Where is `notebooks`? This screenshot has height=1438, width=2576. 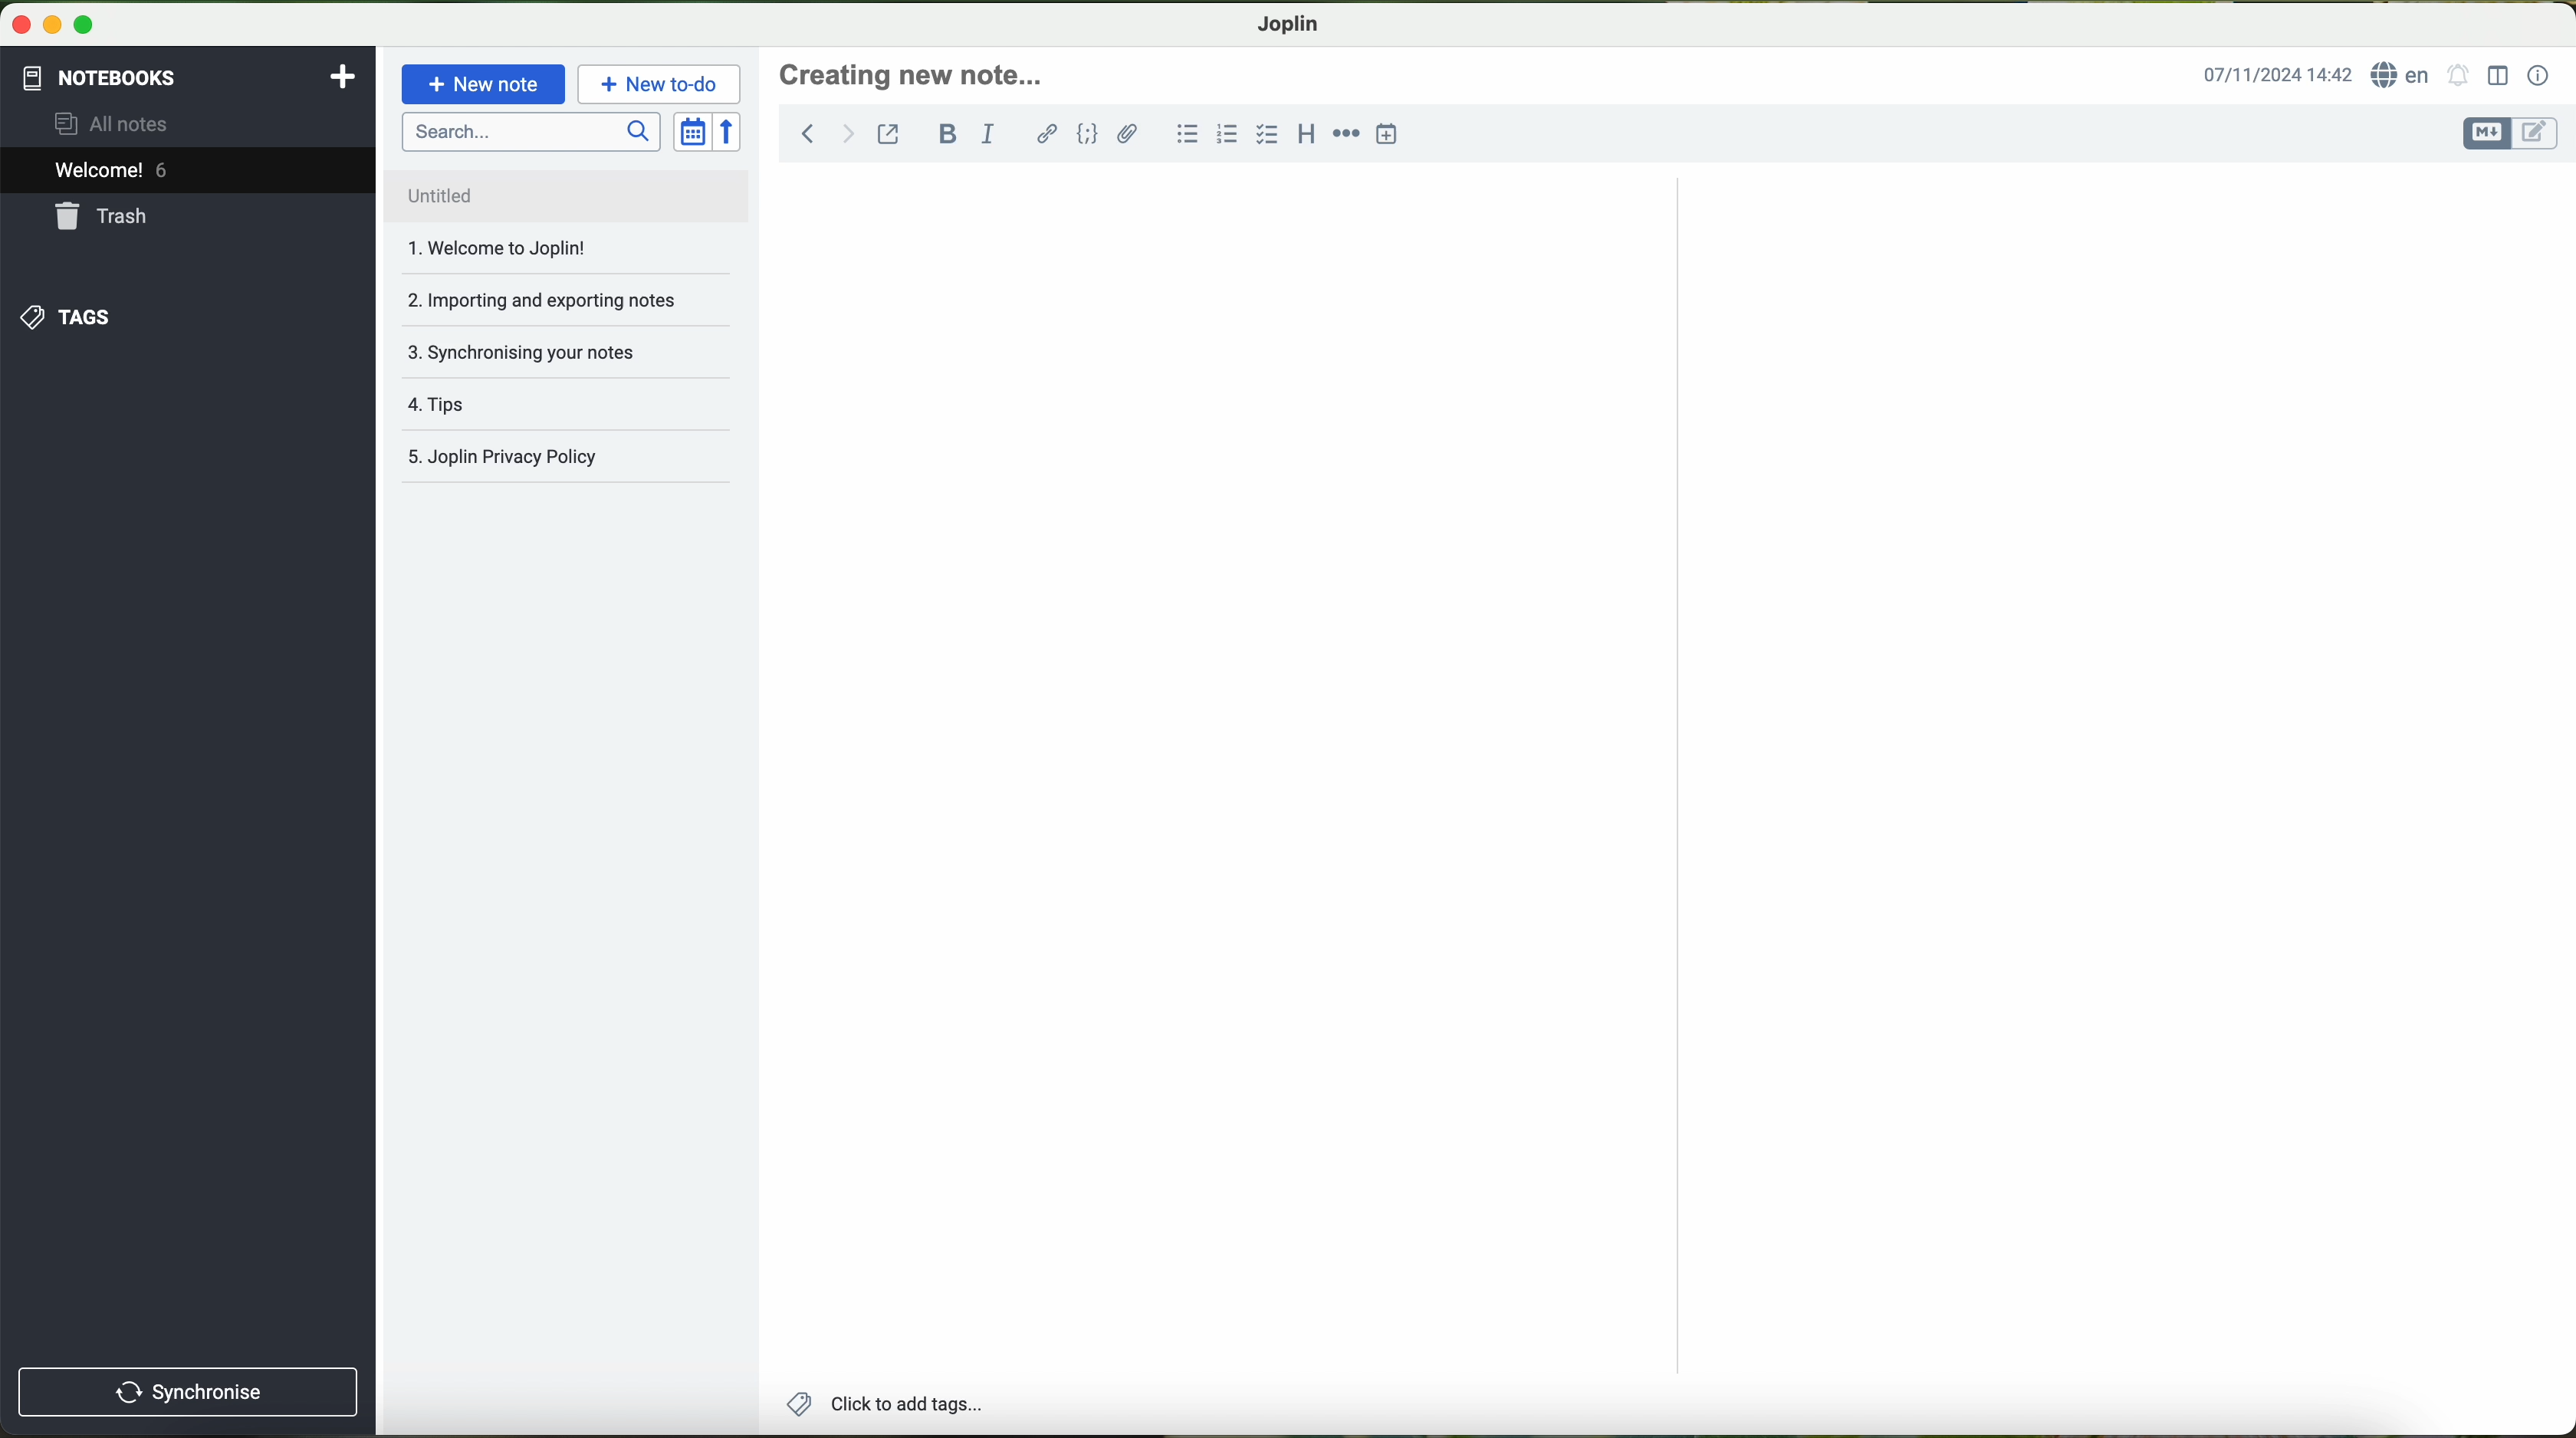 notebooks is located at coordinates (190, 75).